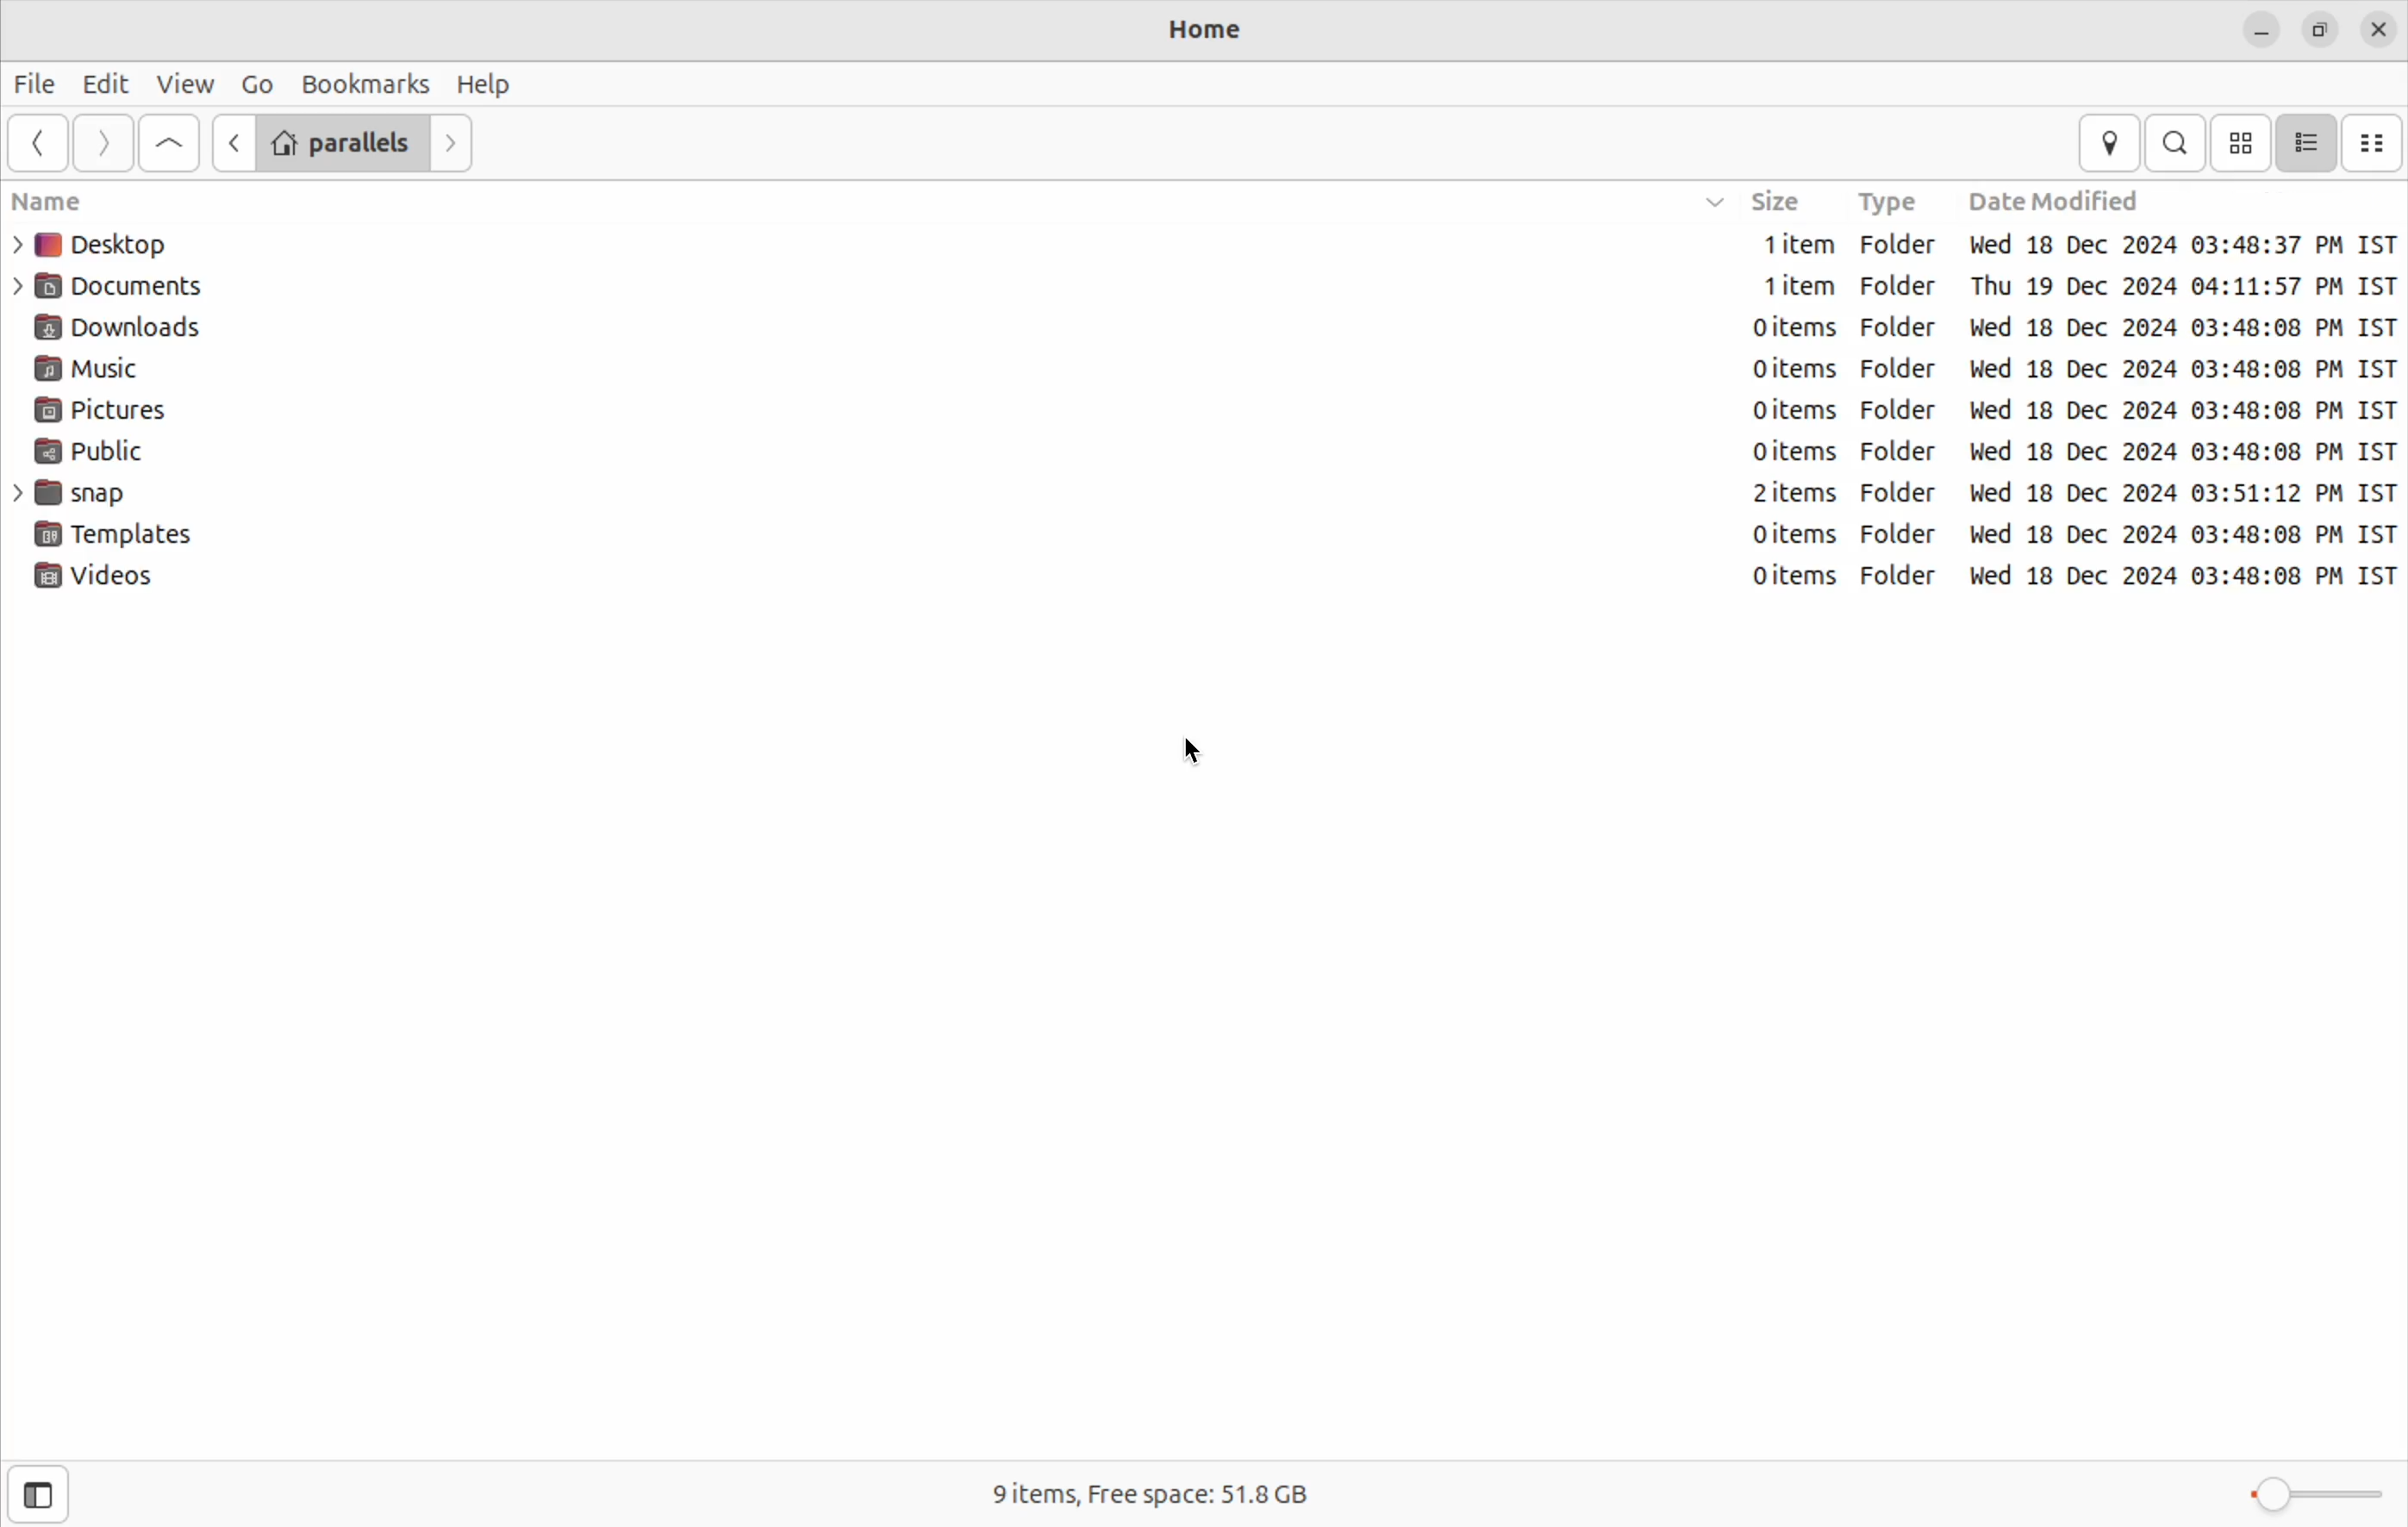 This screenshot has height=1527, width=2408. Describe the element at coordinates (112, 200) in the screenshot. I see `Name` at that location.